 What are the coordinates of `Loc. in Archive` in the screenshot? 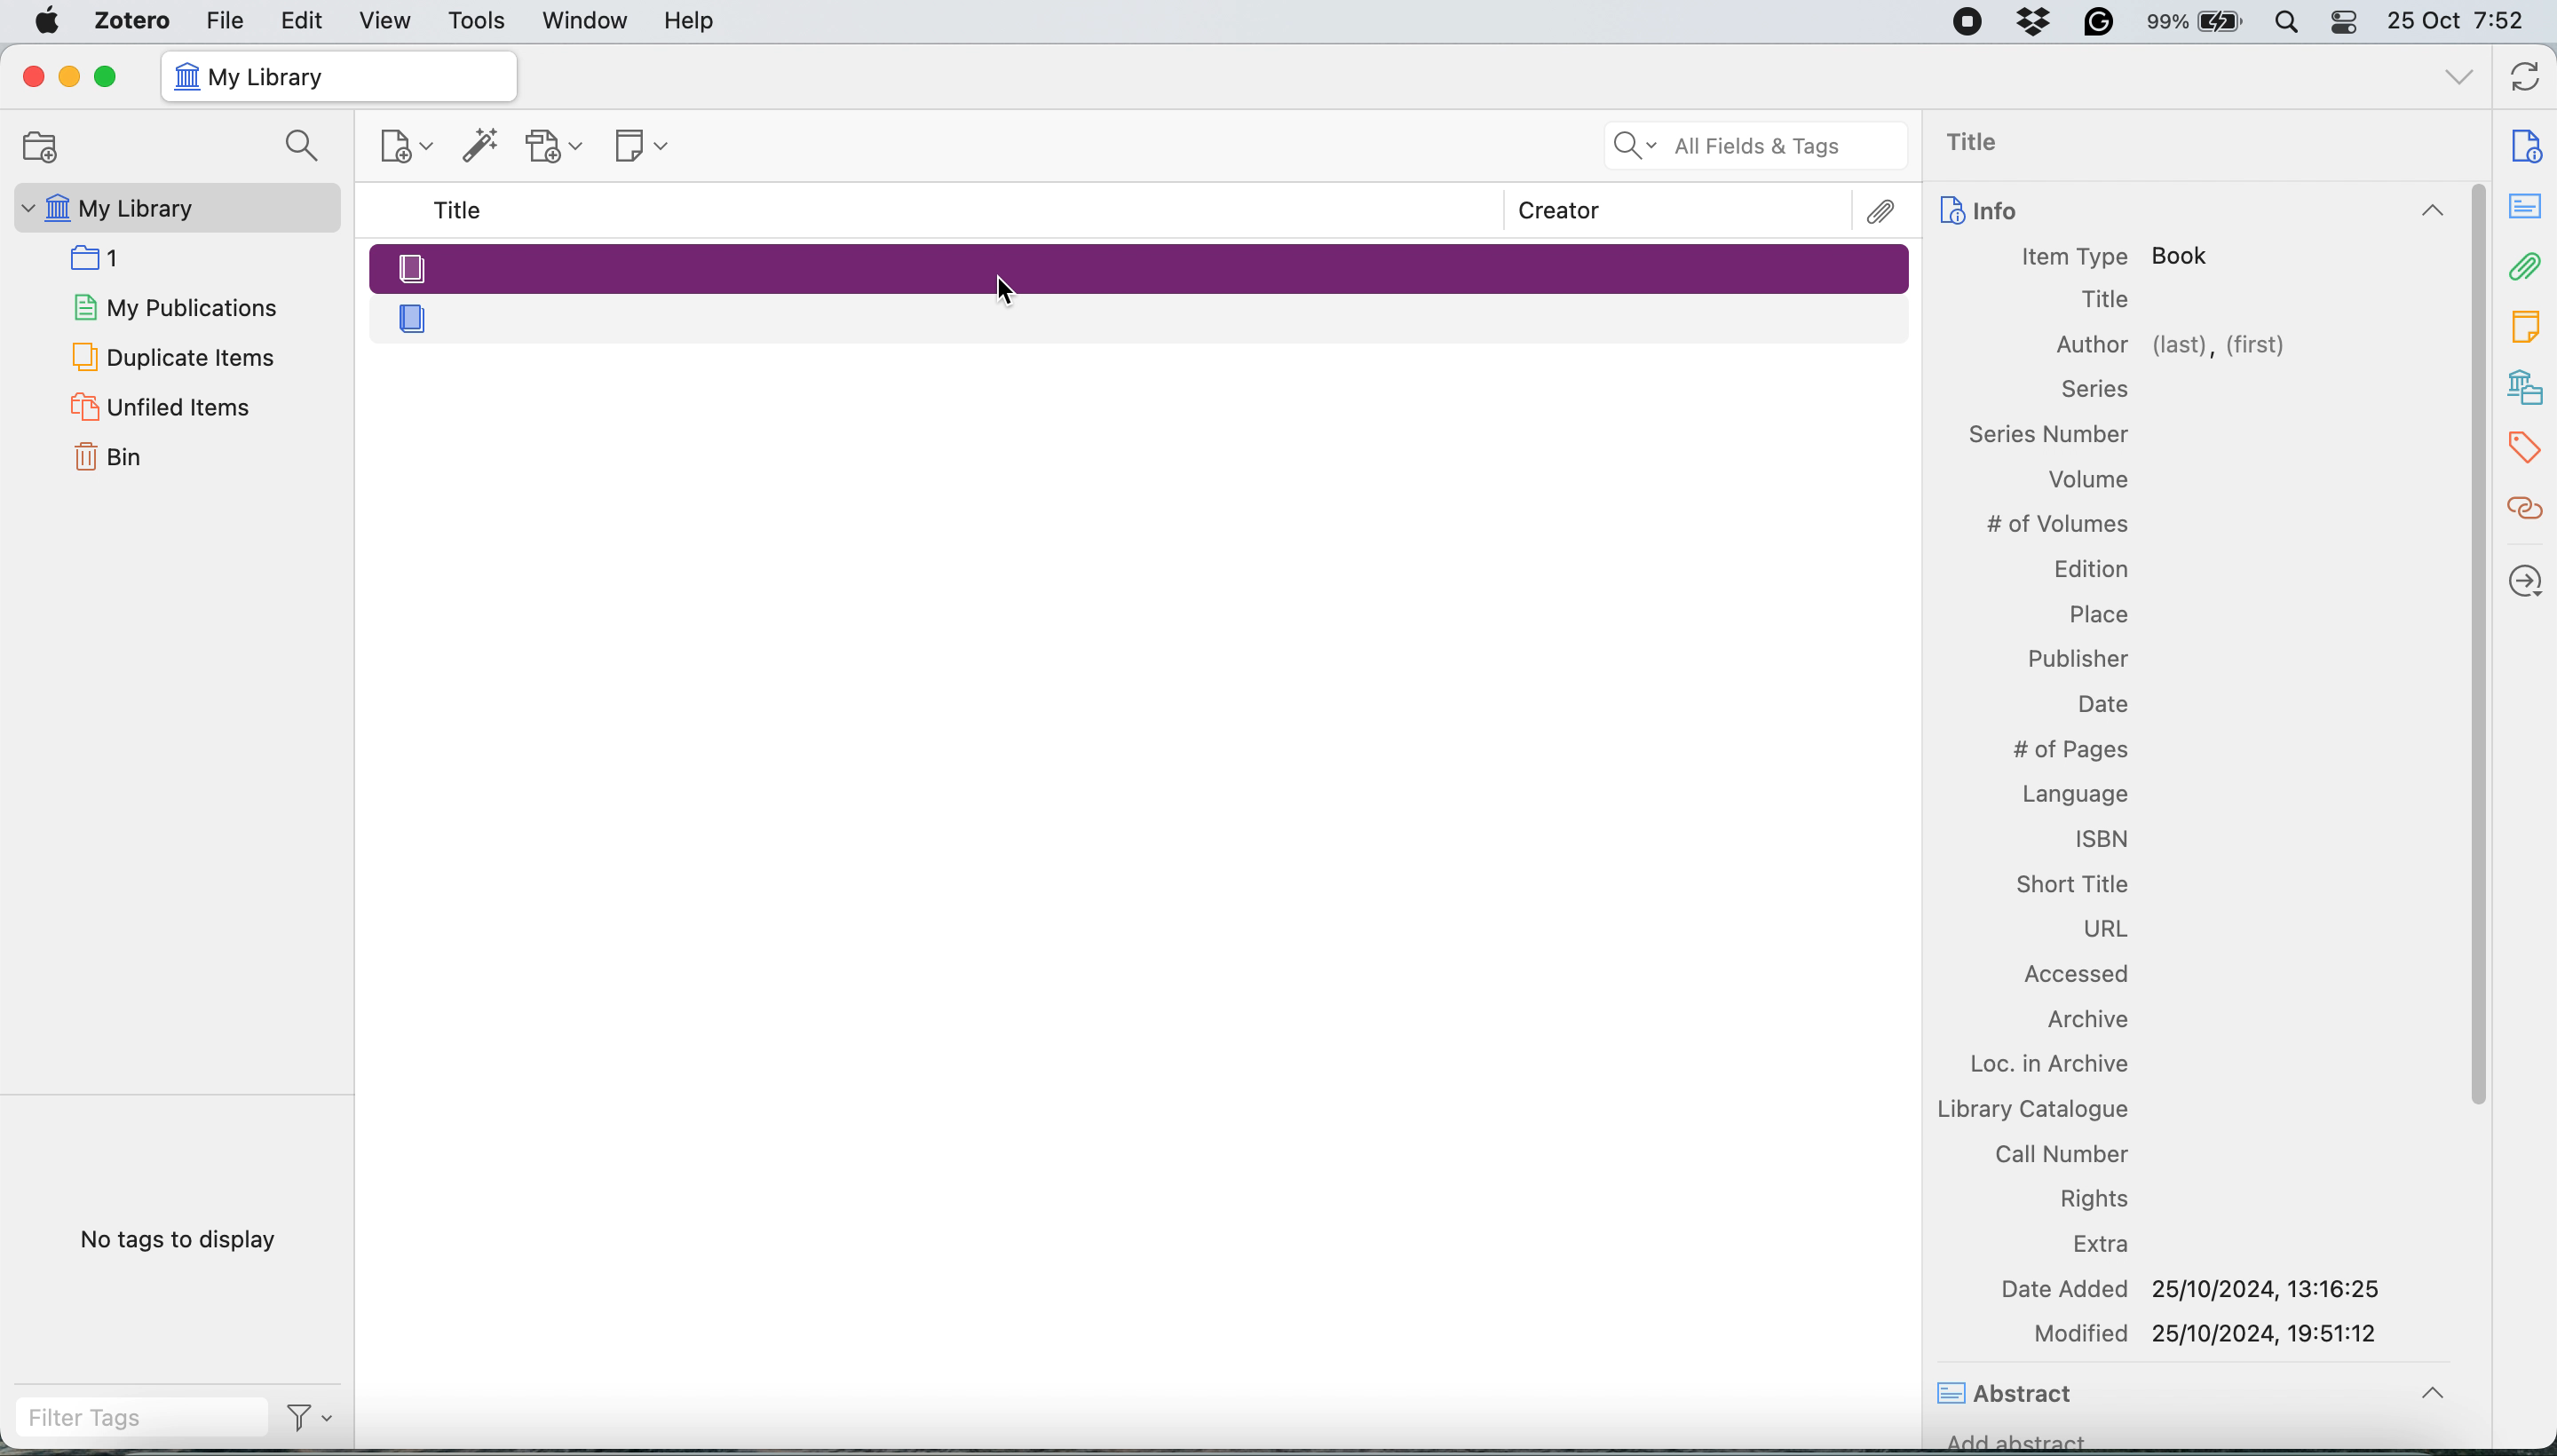 It's located at (2036, 1064).